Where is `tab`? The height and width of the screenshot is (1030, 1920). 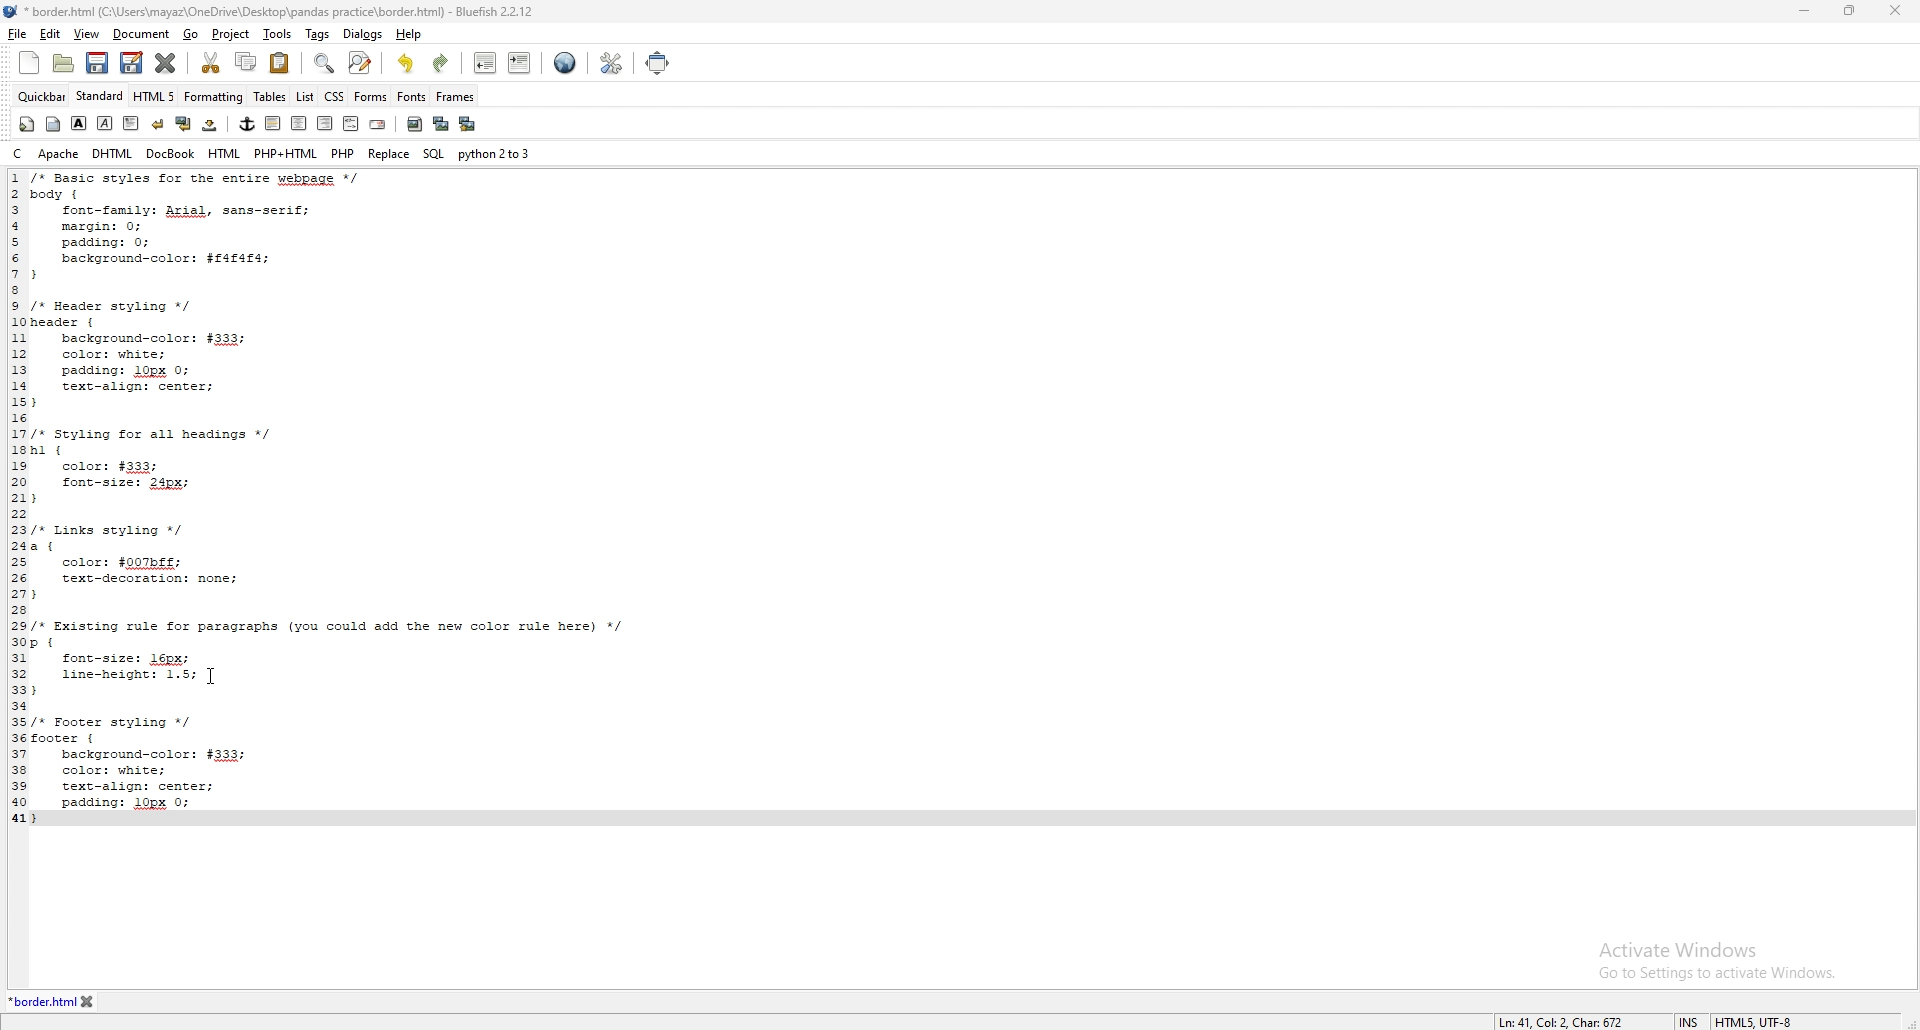
tab is located at coordinates (40, 1000).